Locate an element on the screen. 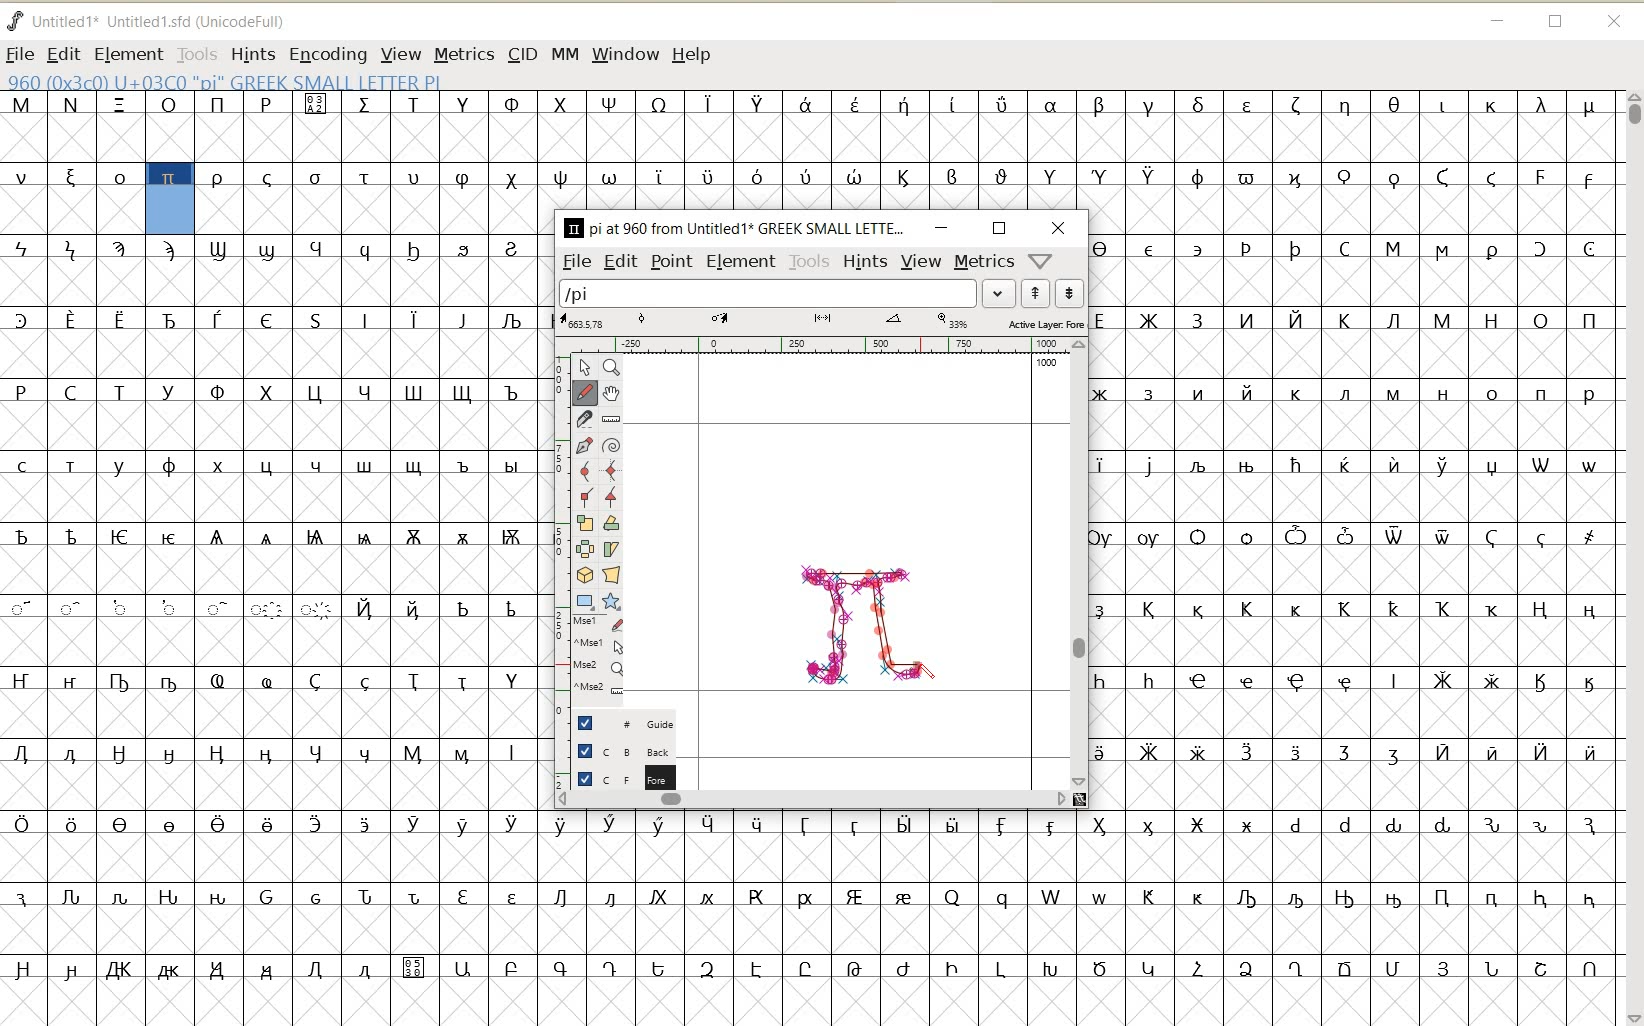 The image size is (1644, 1026). glyph characters is located at coordinates (1080, 920).